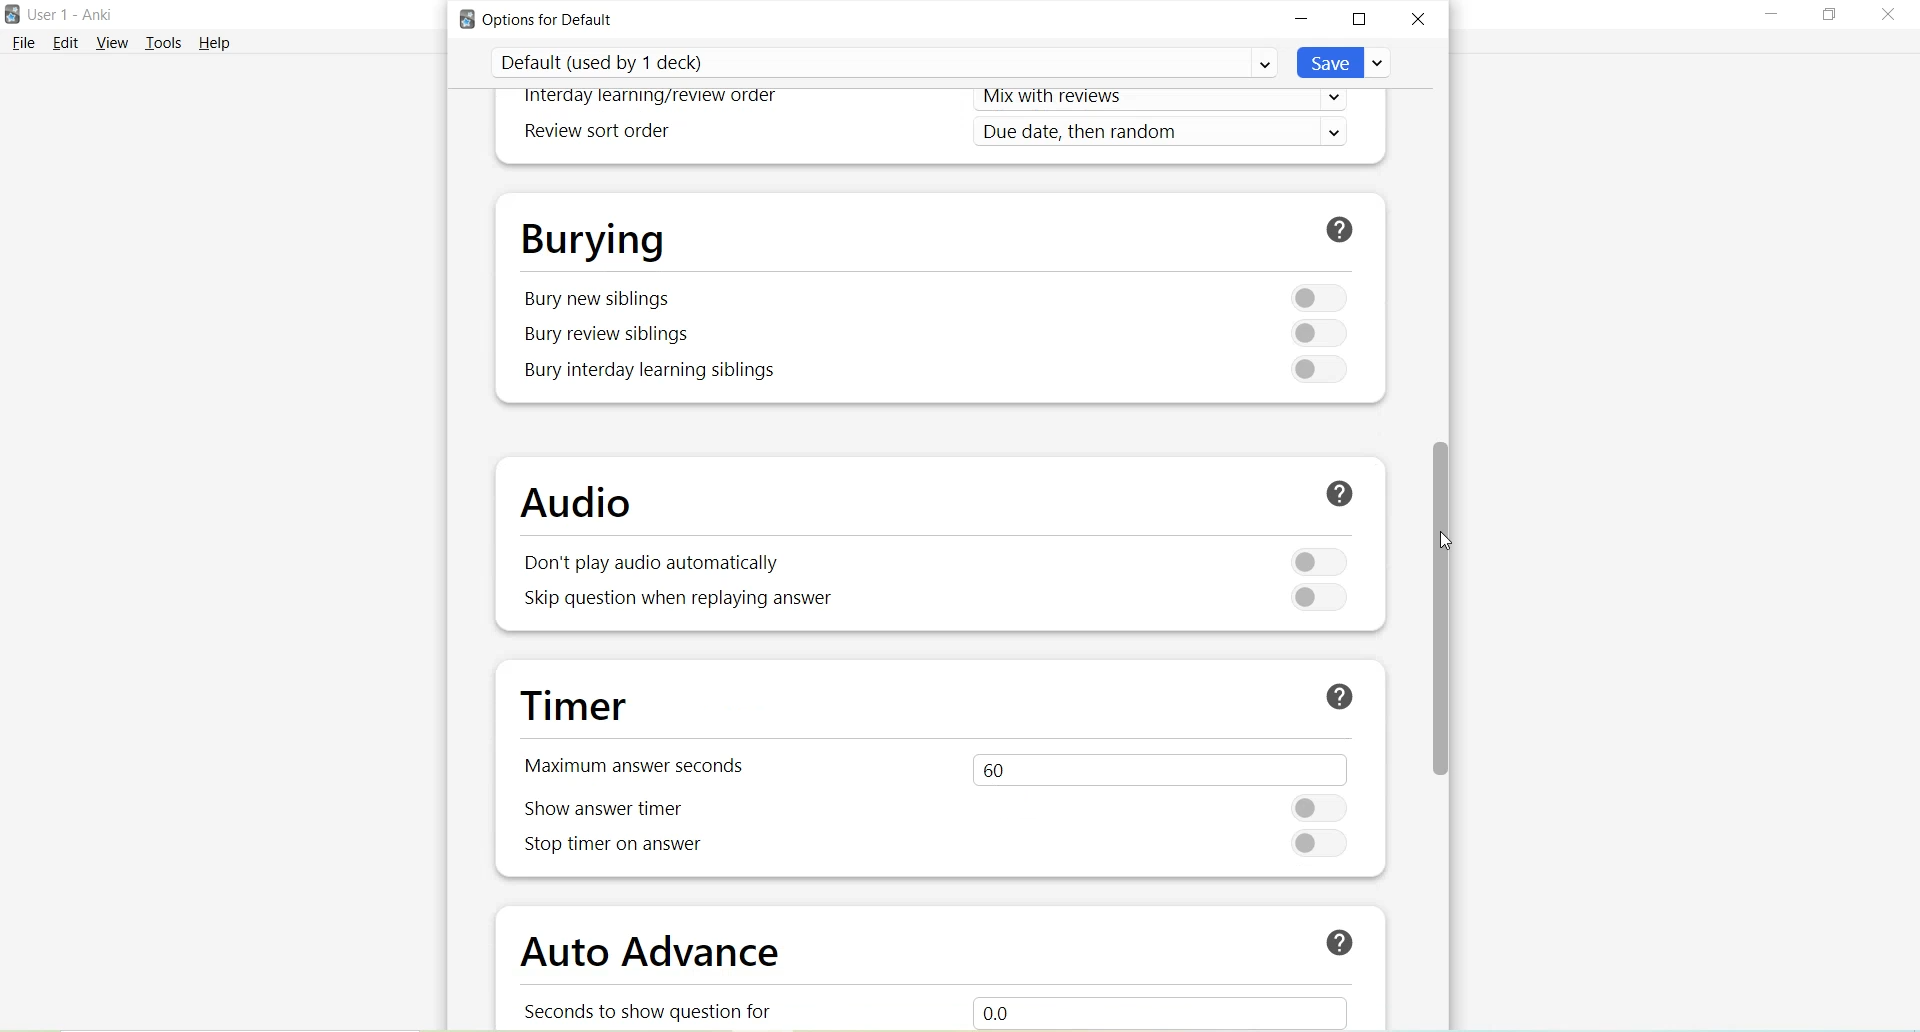  Describe the element at coordinates (23, 42) in the screenshot. I see `File` at that location.